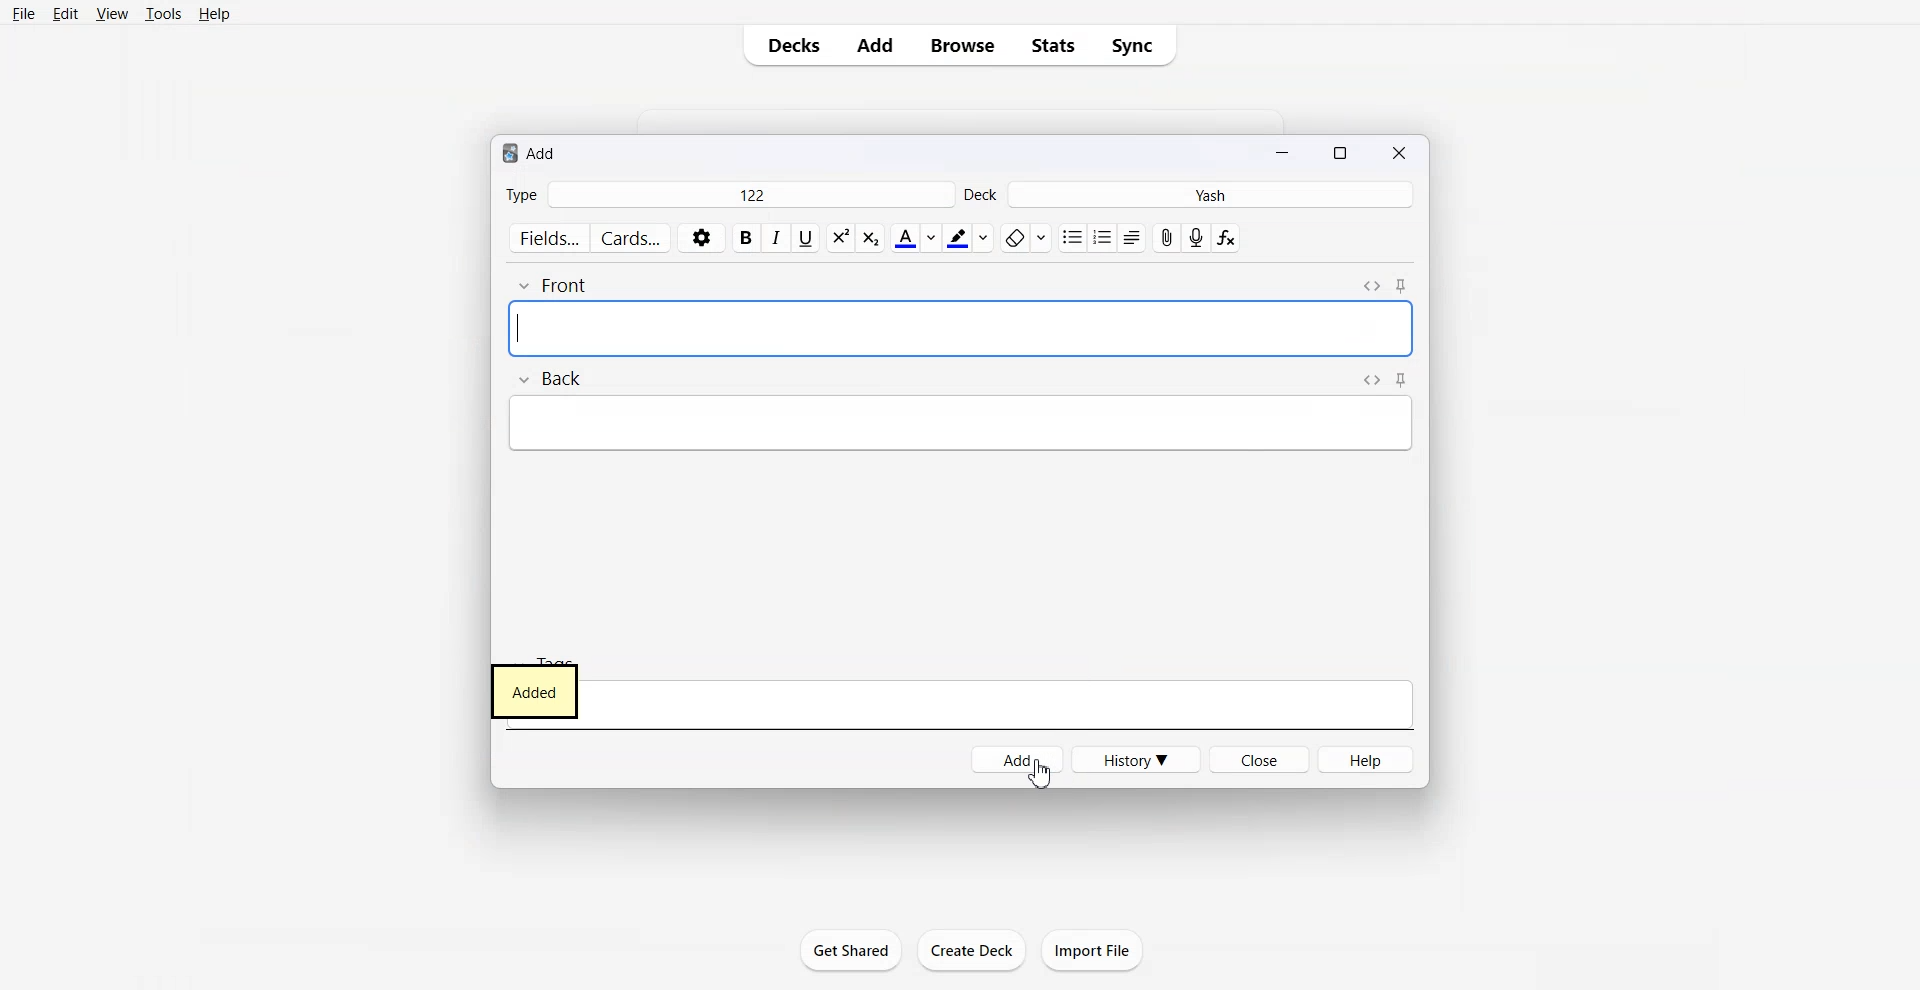 The width and height of the screenshot is (1920, 990). What do you see at coordinates (1001, 706) in the screenshot?
I see `Tags` at bounding box center [1001, 706].